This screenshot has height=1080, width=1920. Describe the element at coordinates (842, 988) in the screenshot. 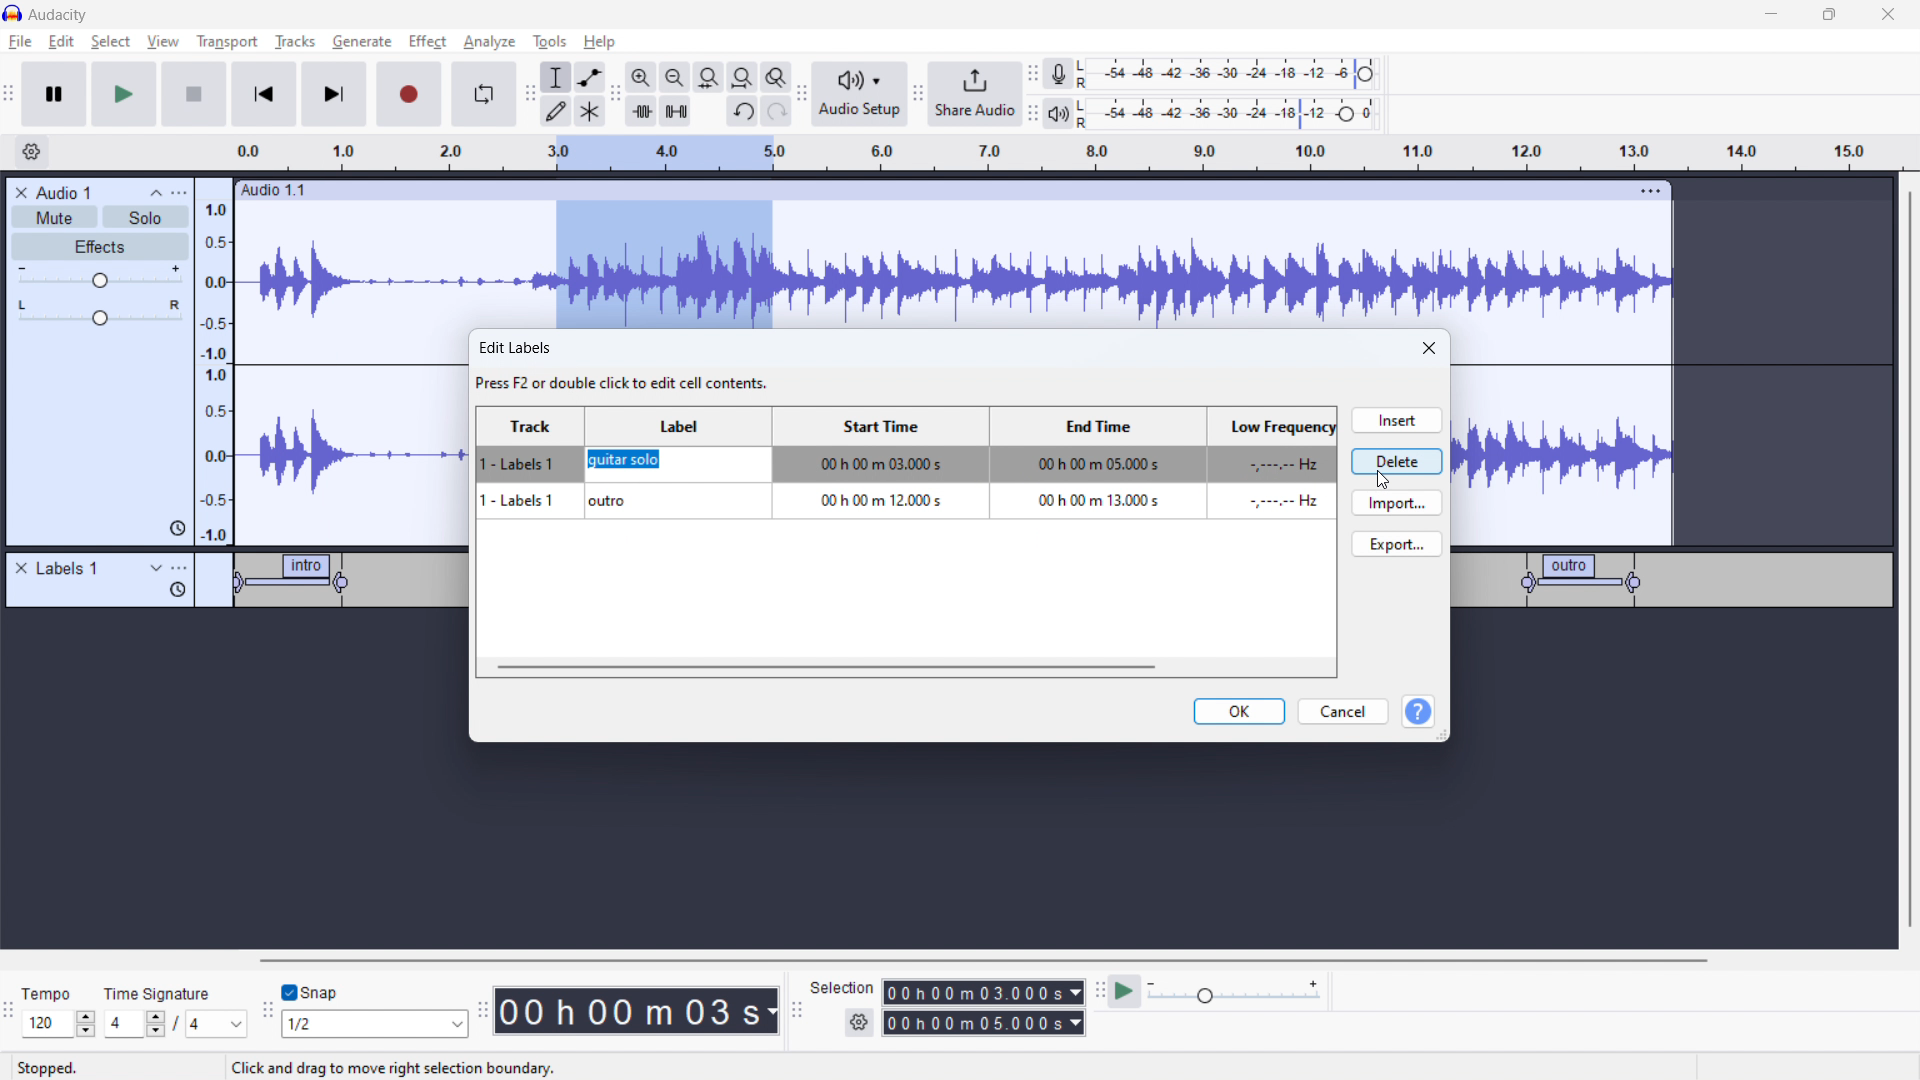

I see `selection` at that location.